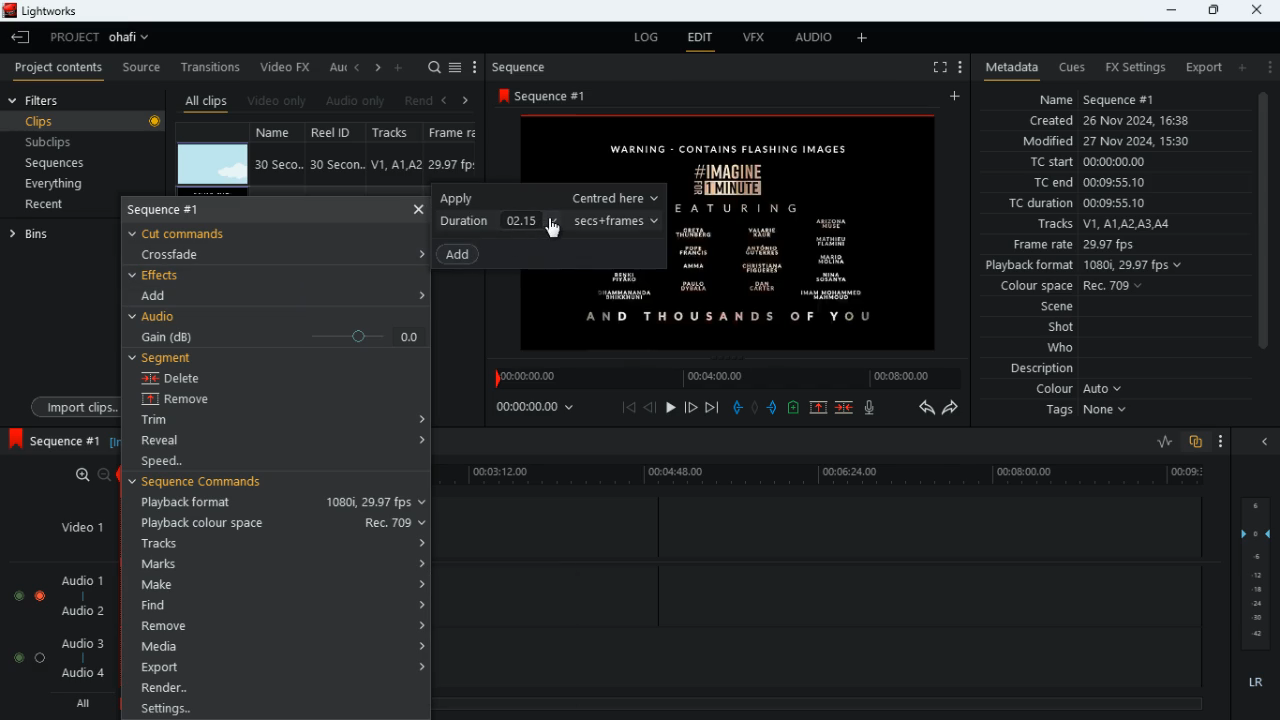  Describe the element at coordinates (192, 400) in the screenshot. I see `remove` at that location.